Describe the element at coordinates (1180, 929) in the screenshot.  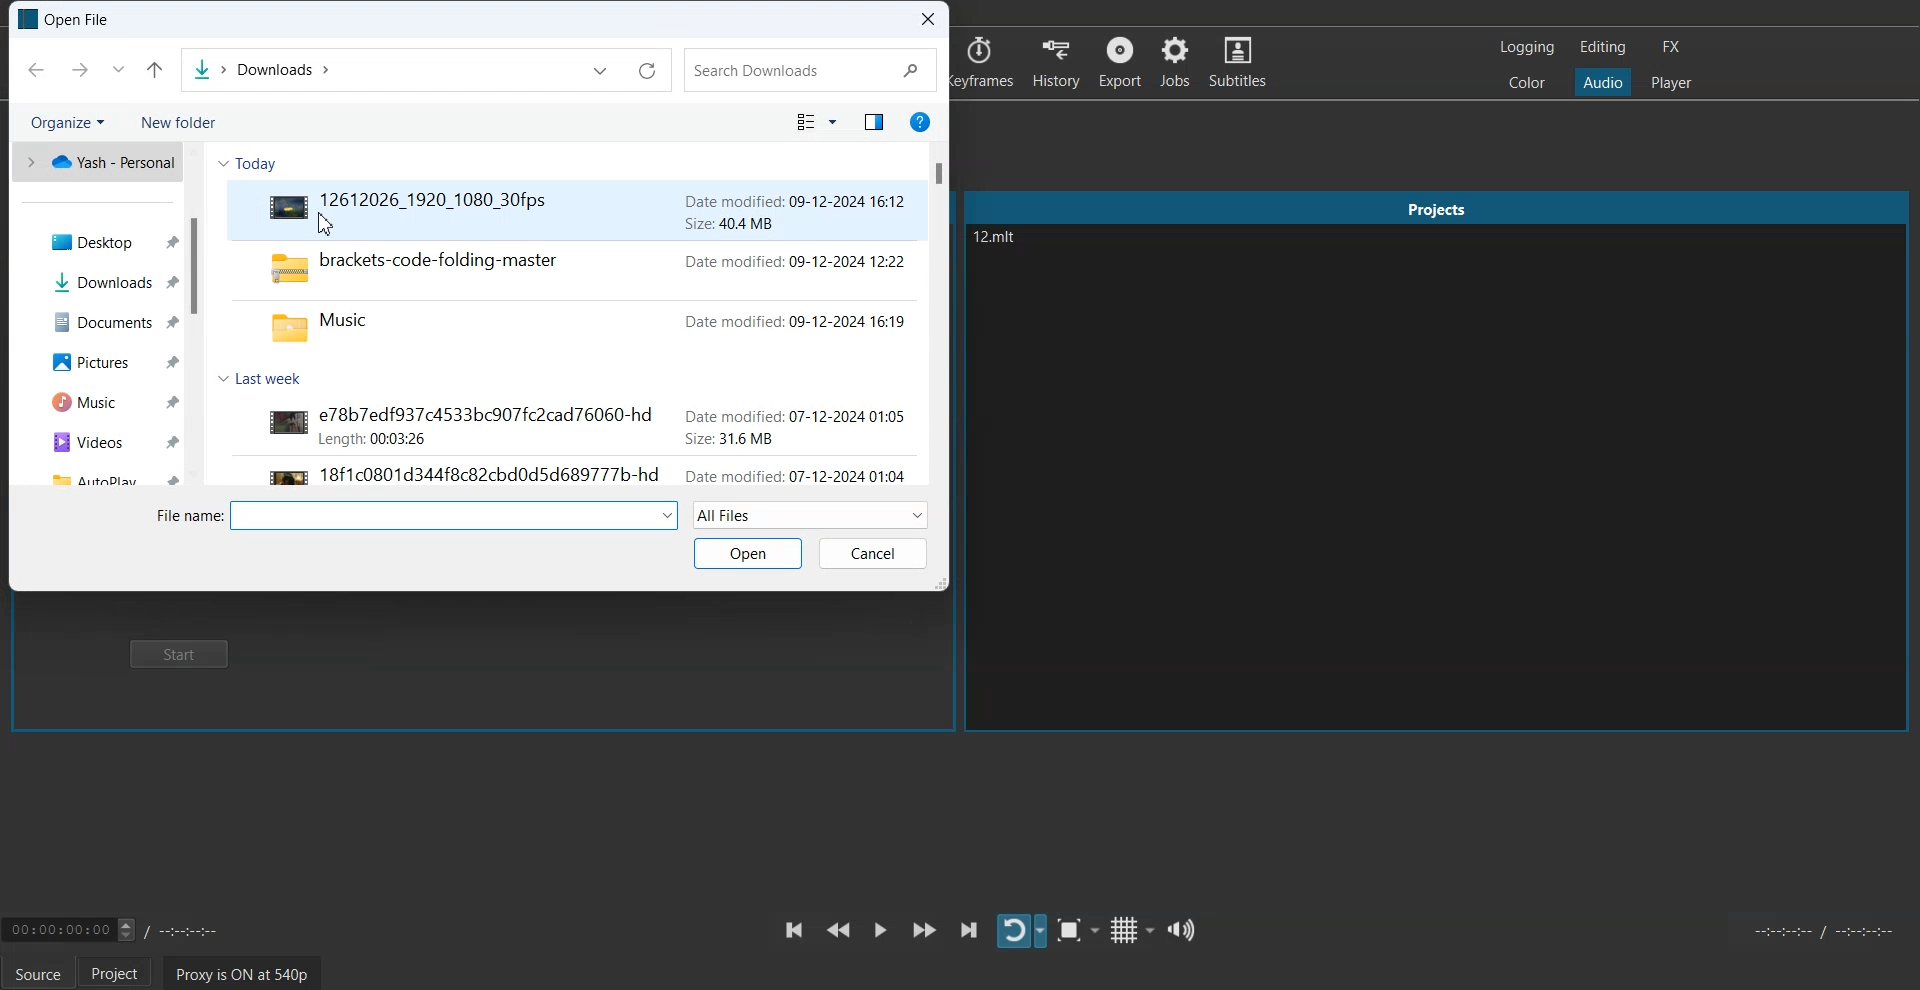
I see `Show the volume control` at that location.